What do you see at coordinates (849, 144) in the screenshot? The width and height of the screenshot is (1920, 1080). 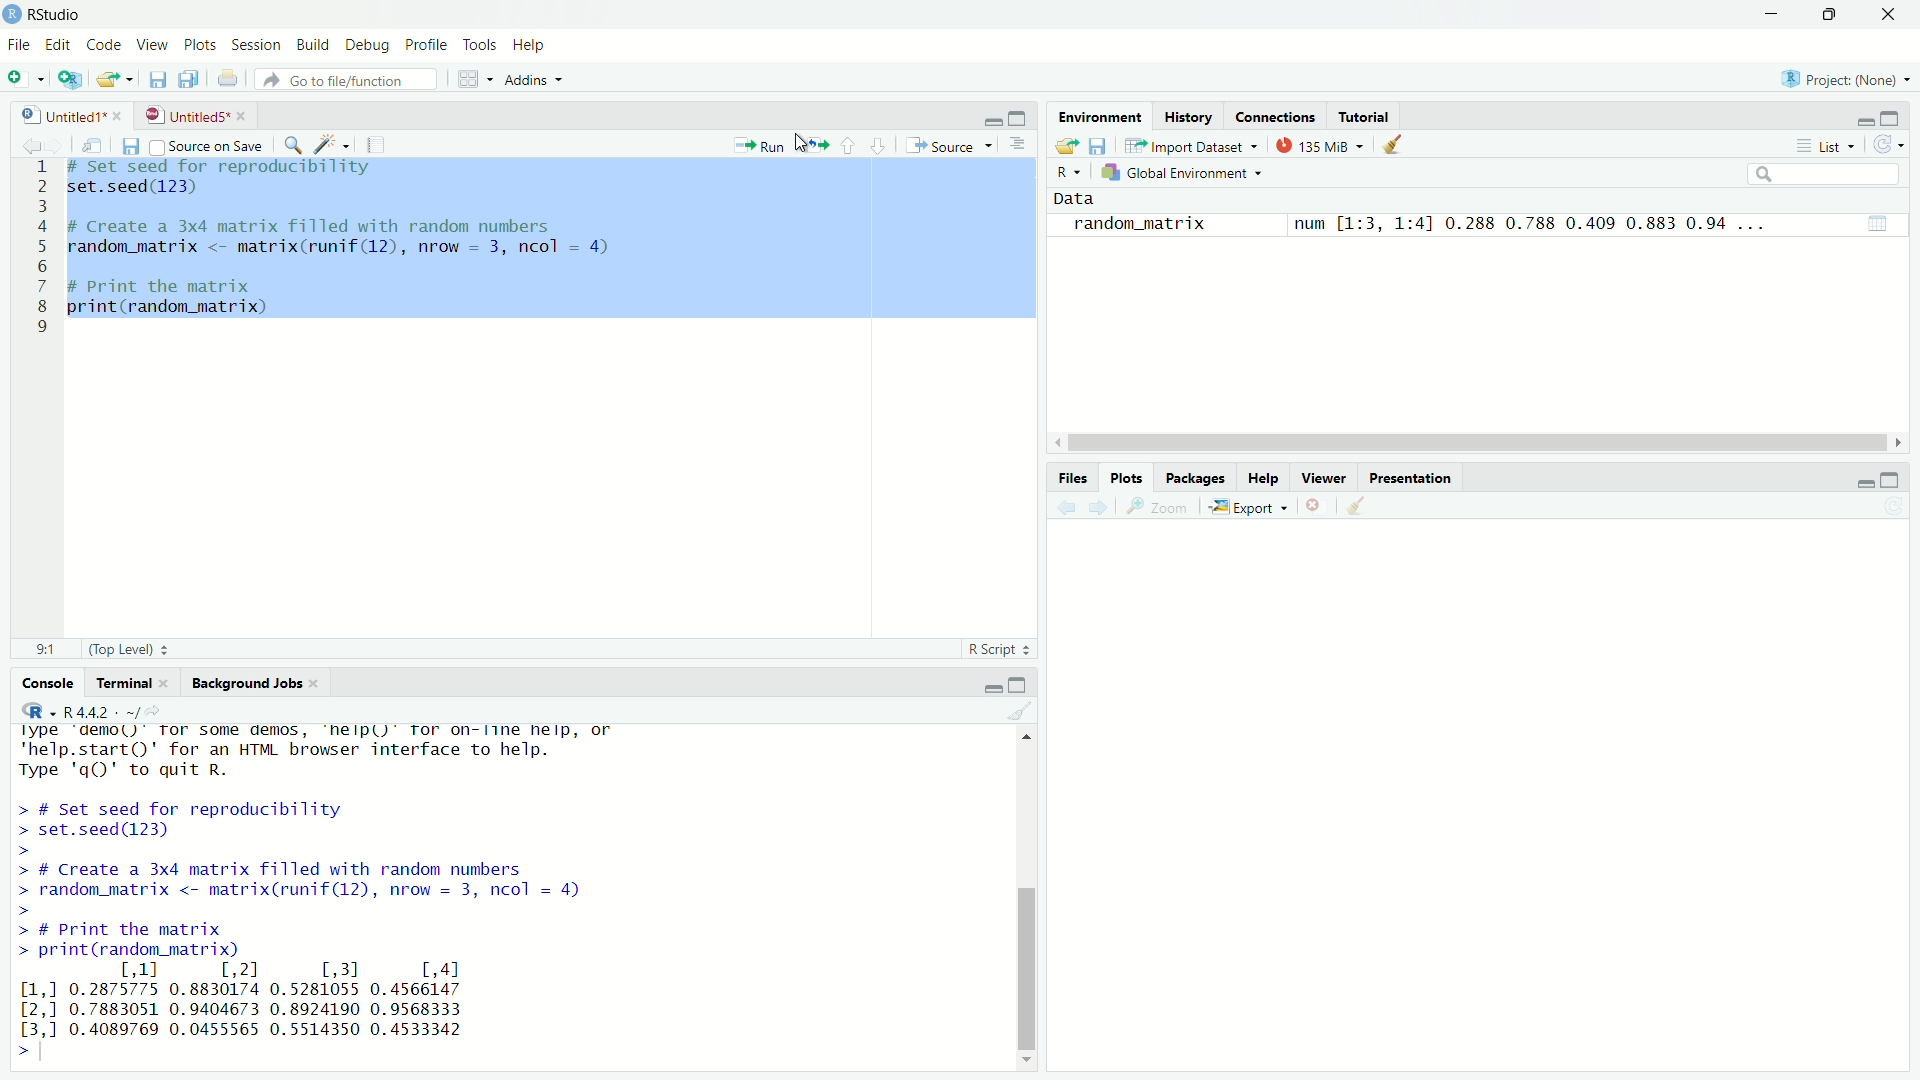 I see `upward` at bounding box center [849, 144].